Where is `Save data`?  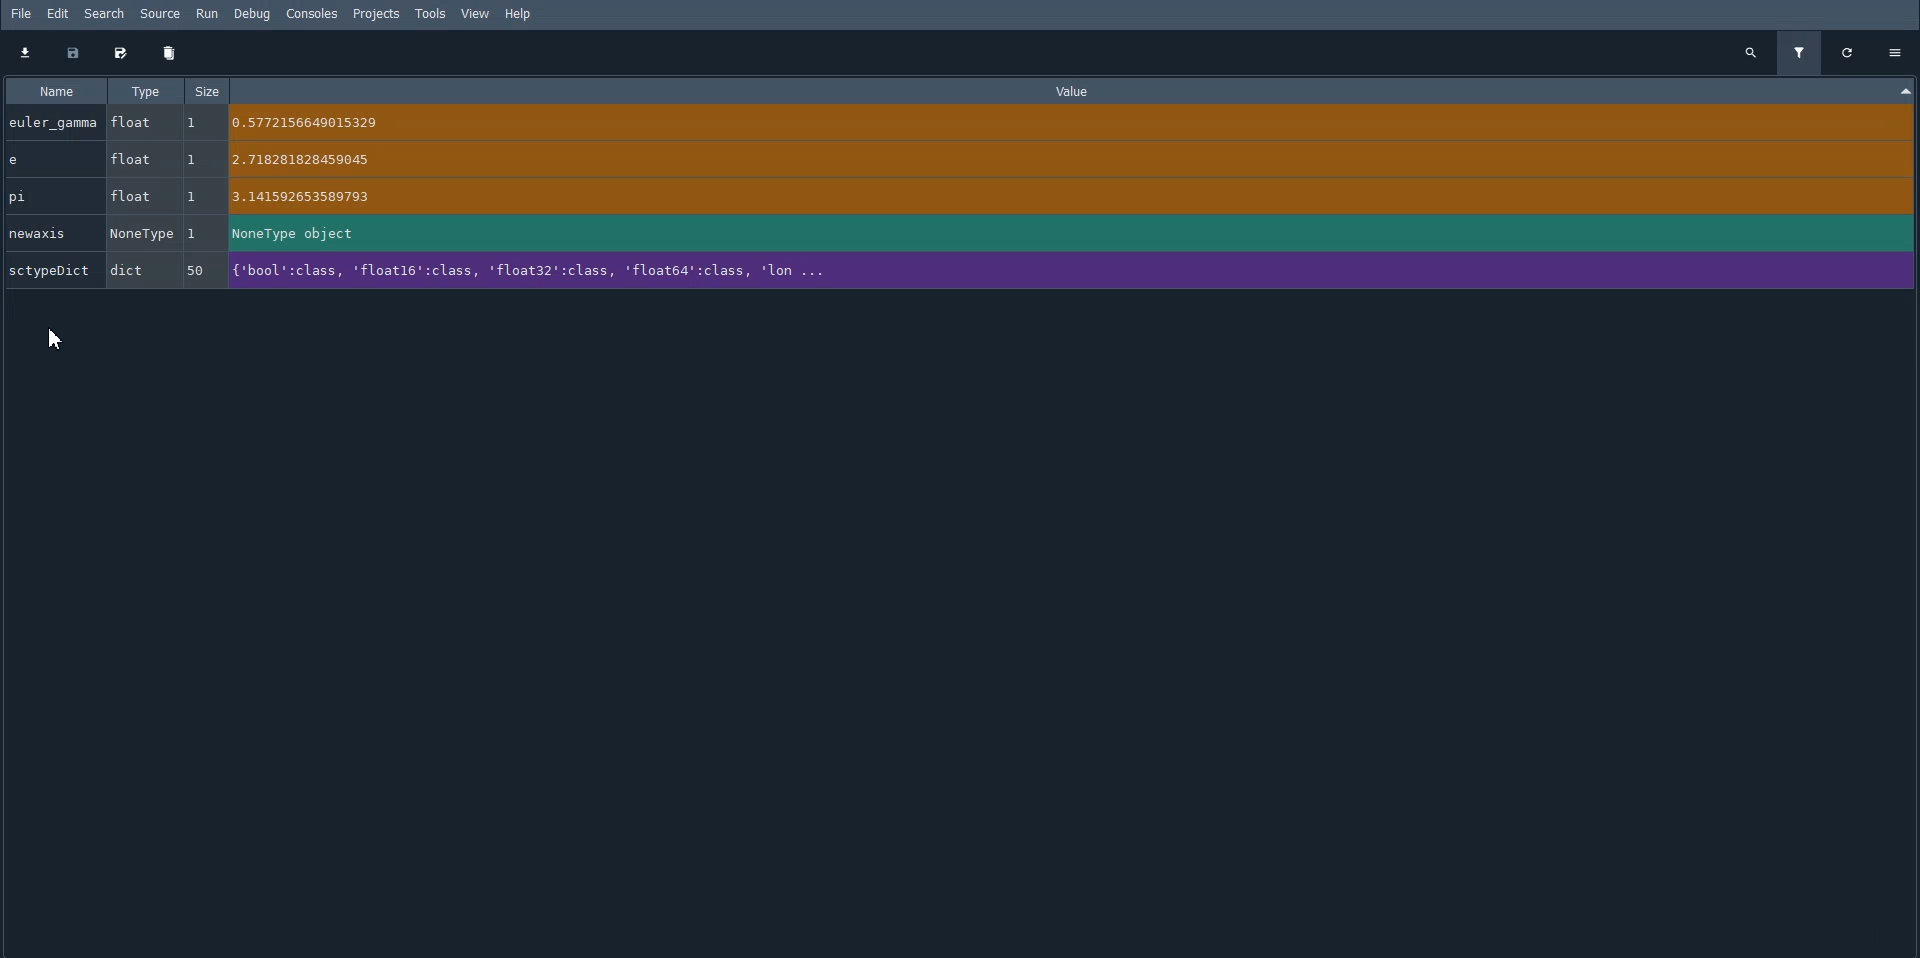 Save data is located at coordinates (73, 54).